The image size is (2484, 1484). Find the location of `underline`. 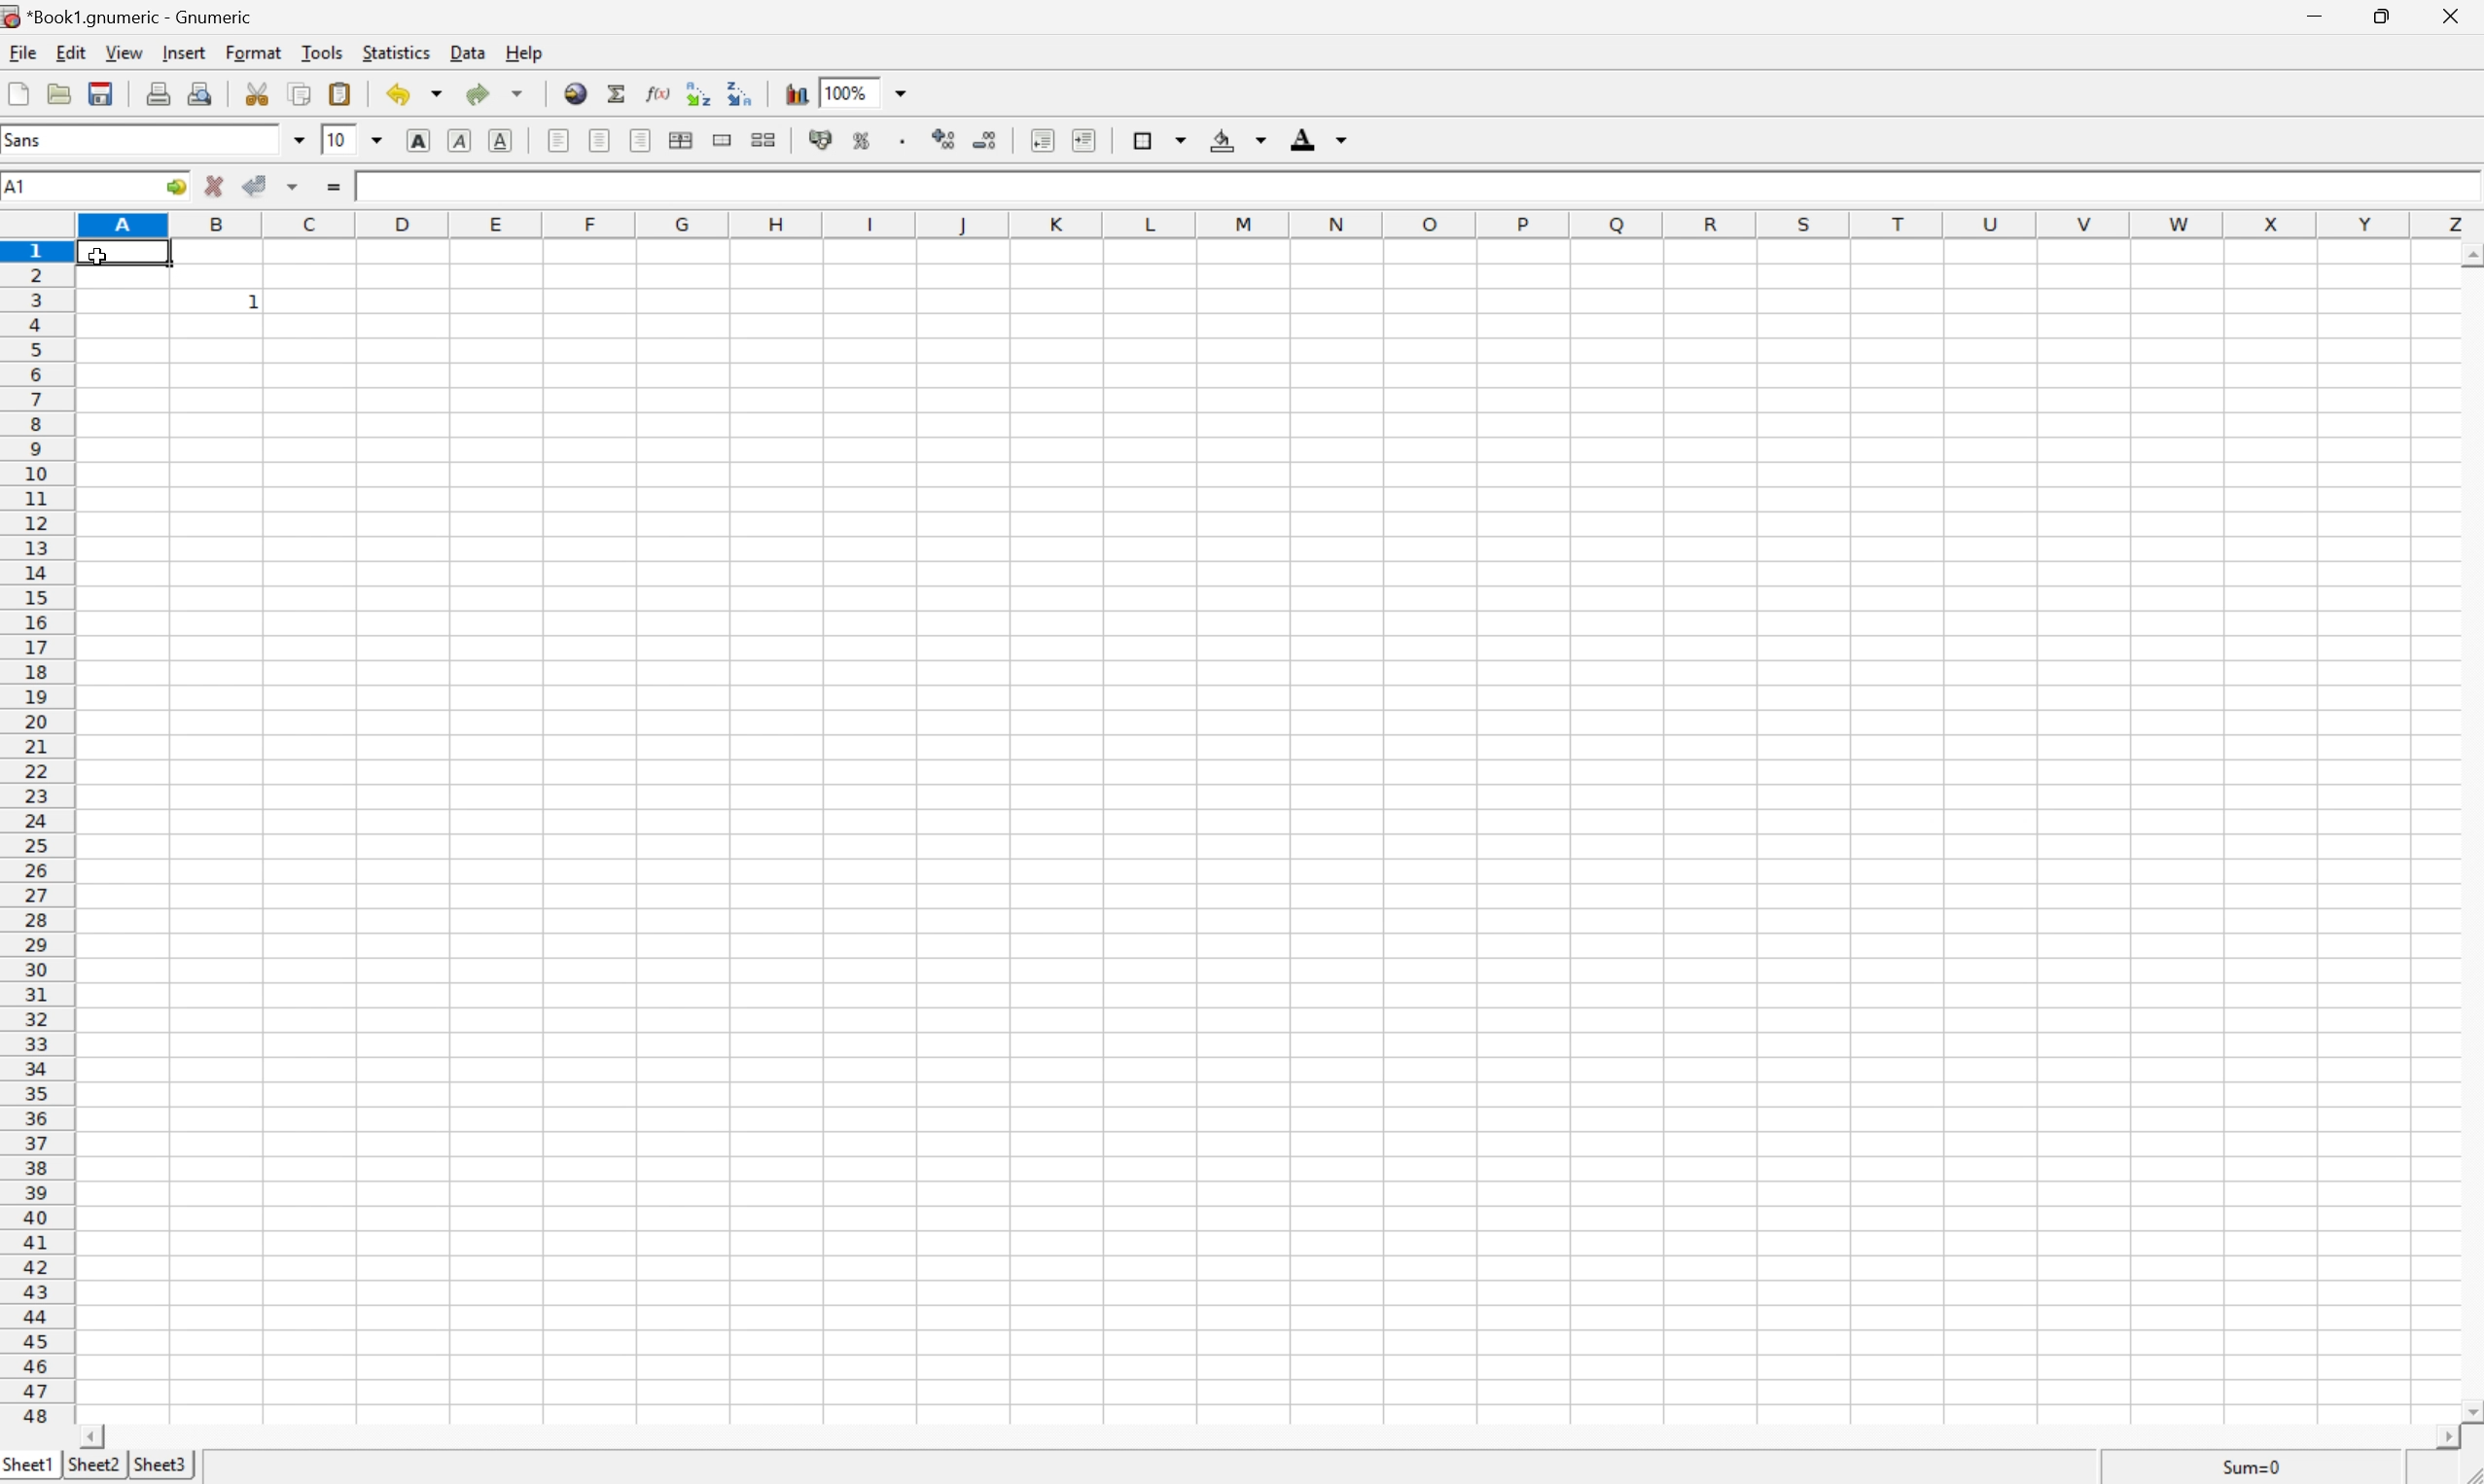

underline is located at coordinates (503, 139).